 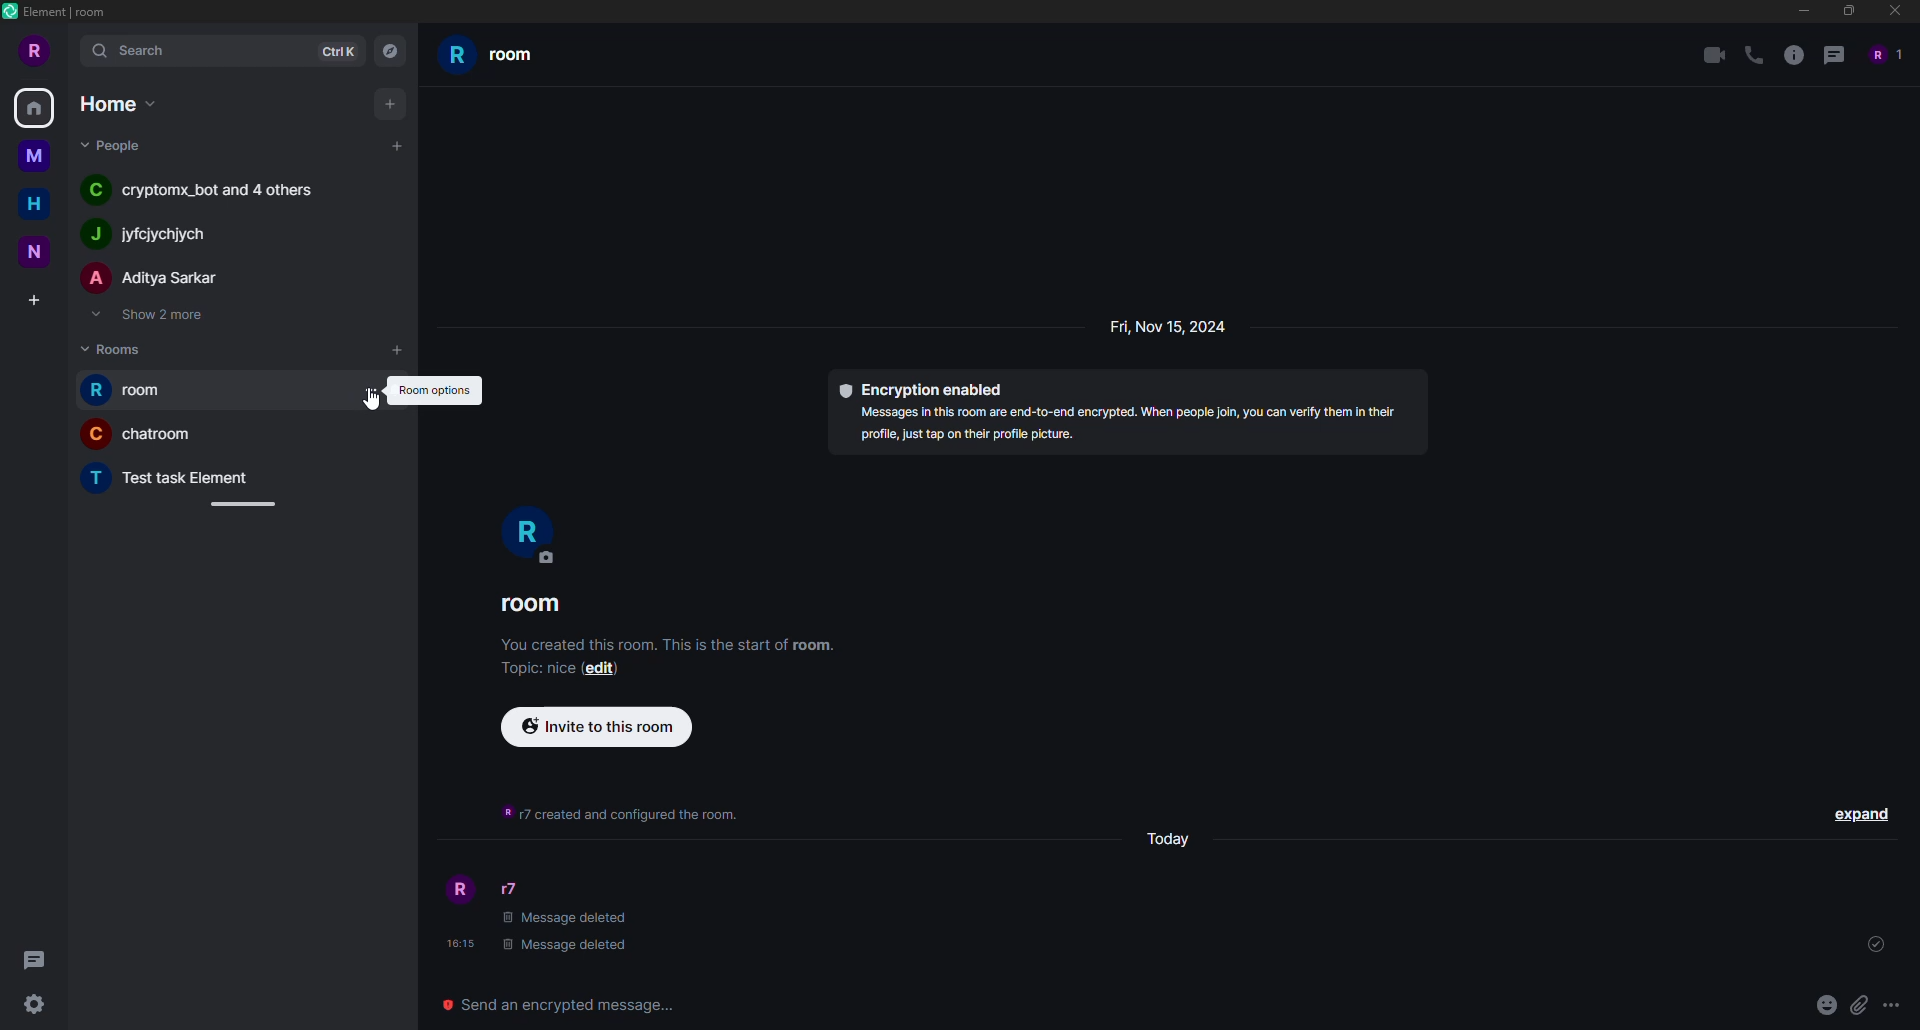 I want to click on add, so click(x=398, y=353).